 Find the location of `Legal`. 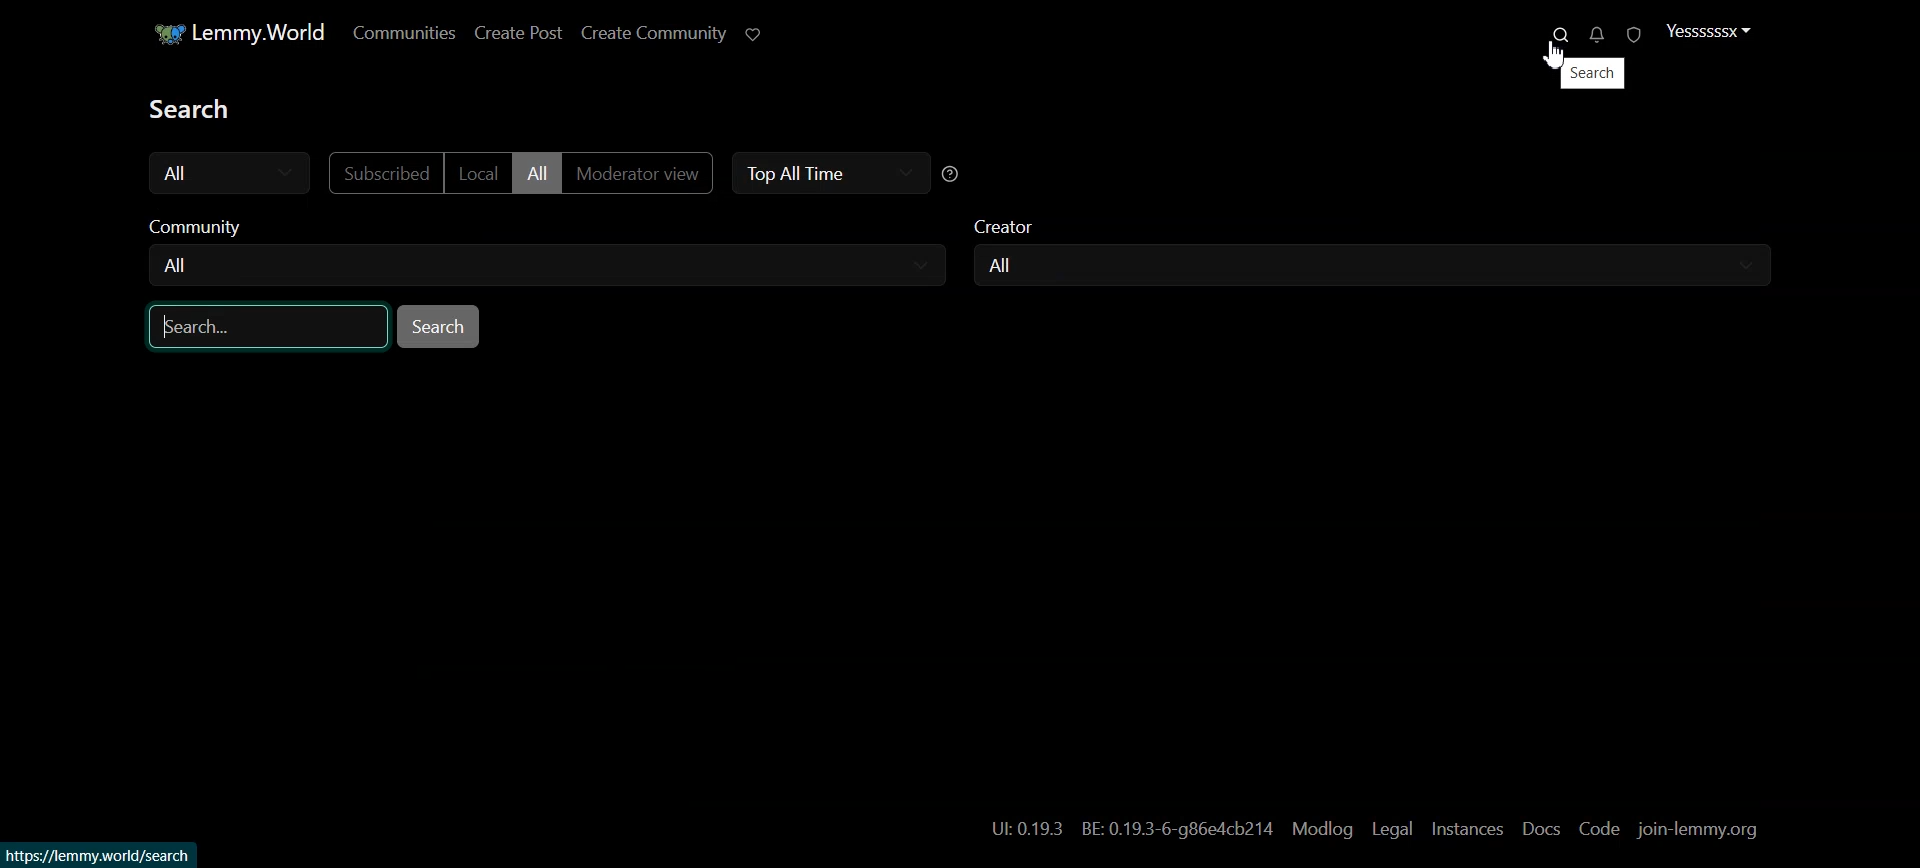

Legal is located at coordinates (1390, 829).